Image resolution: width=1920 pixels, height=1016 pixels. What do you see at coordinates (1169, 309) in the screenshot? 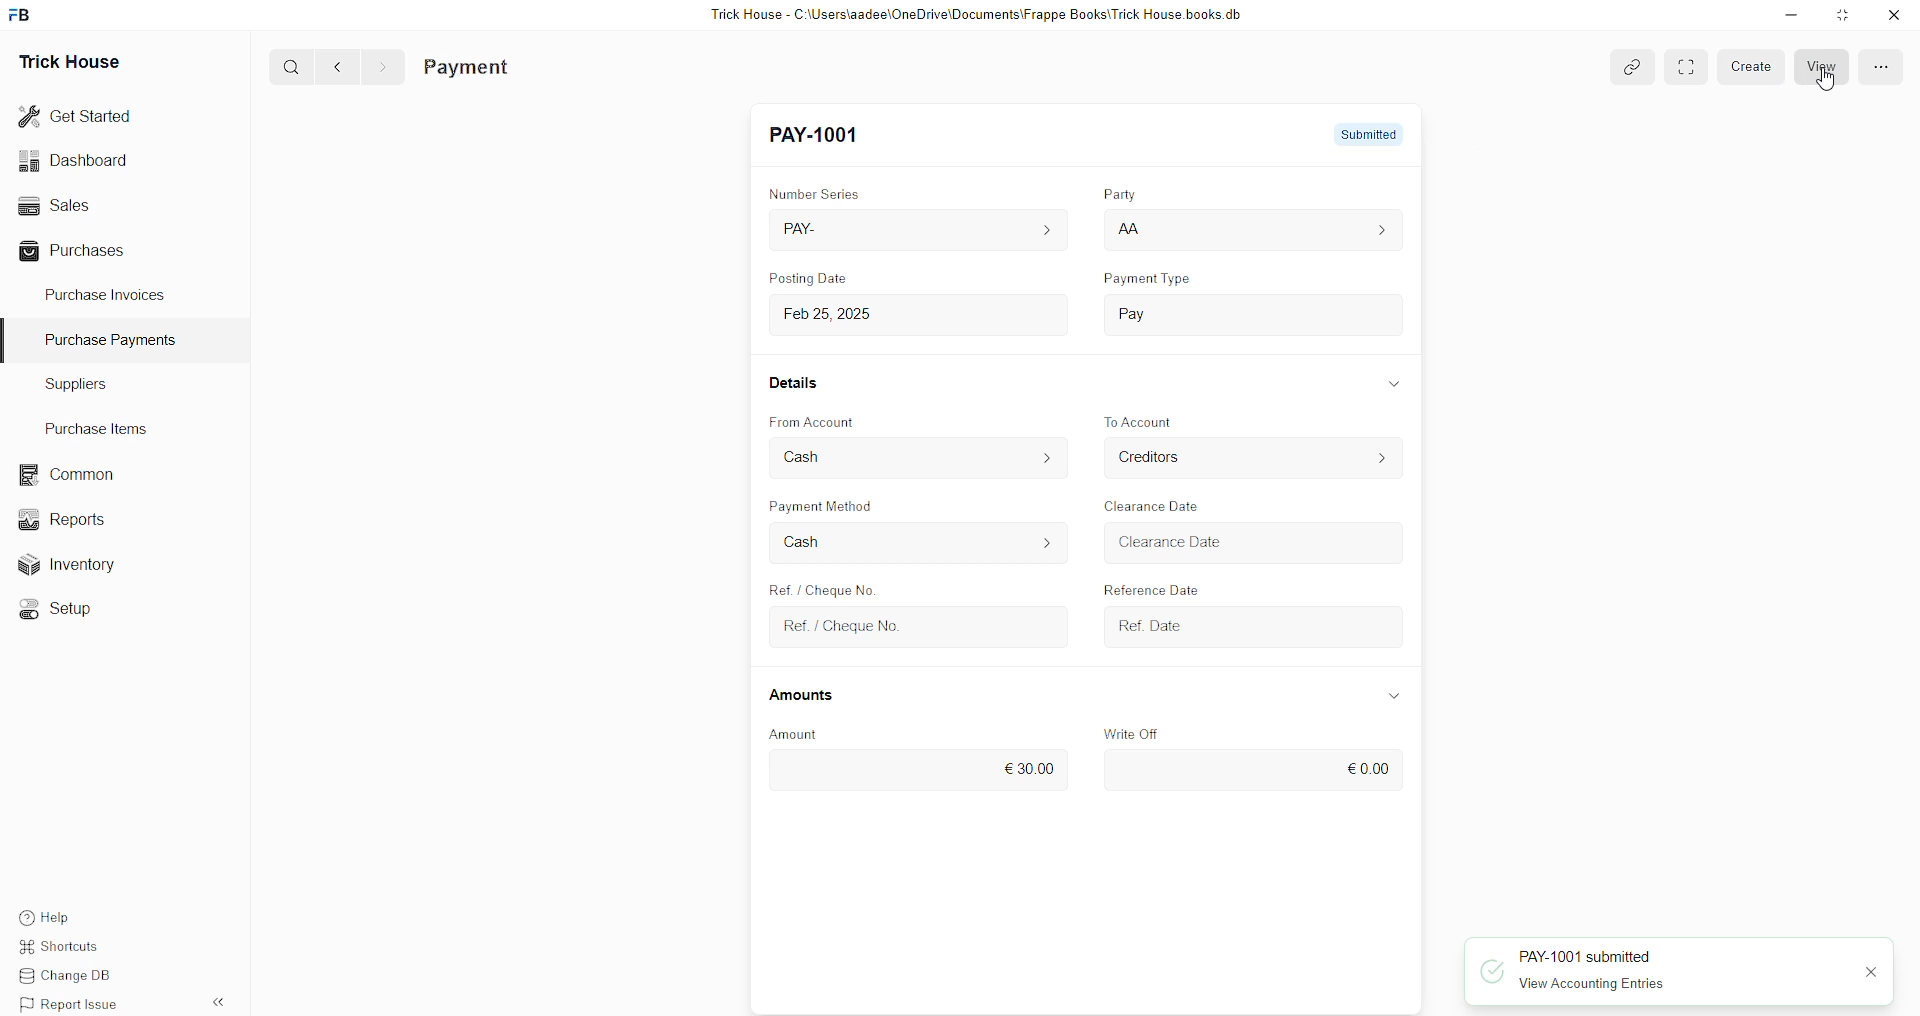
I see `Pay` at bounding box center [1169, 309].